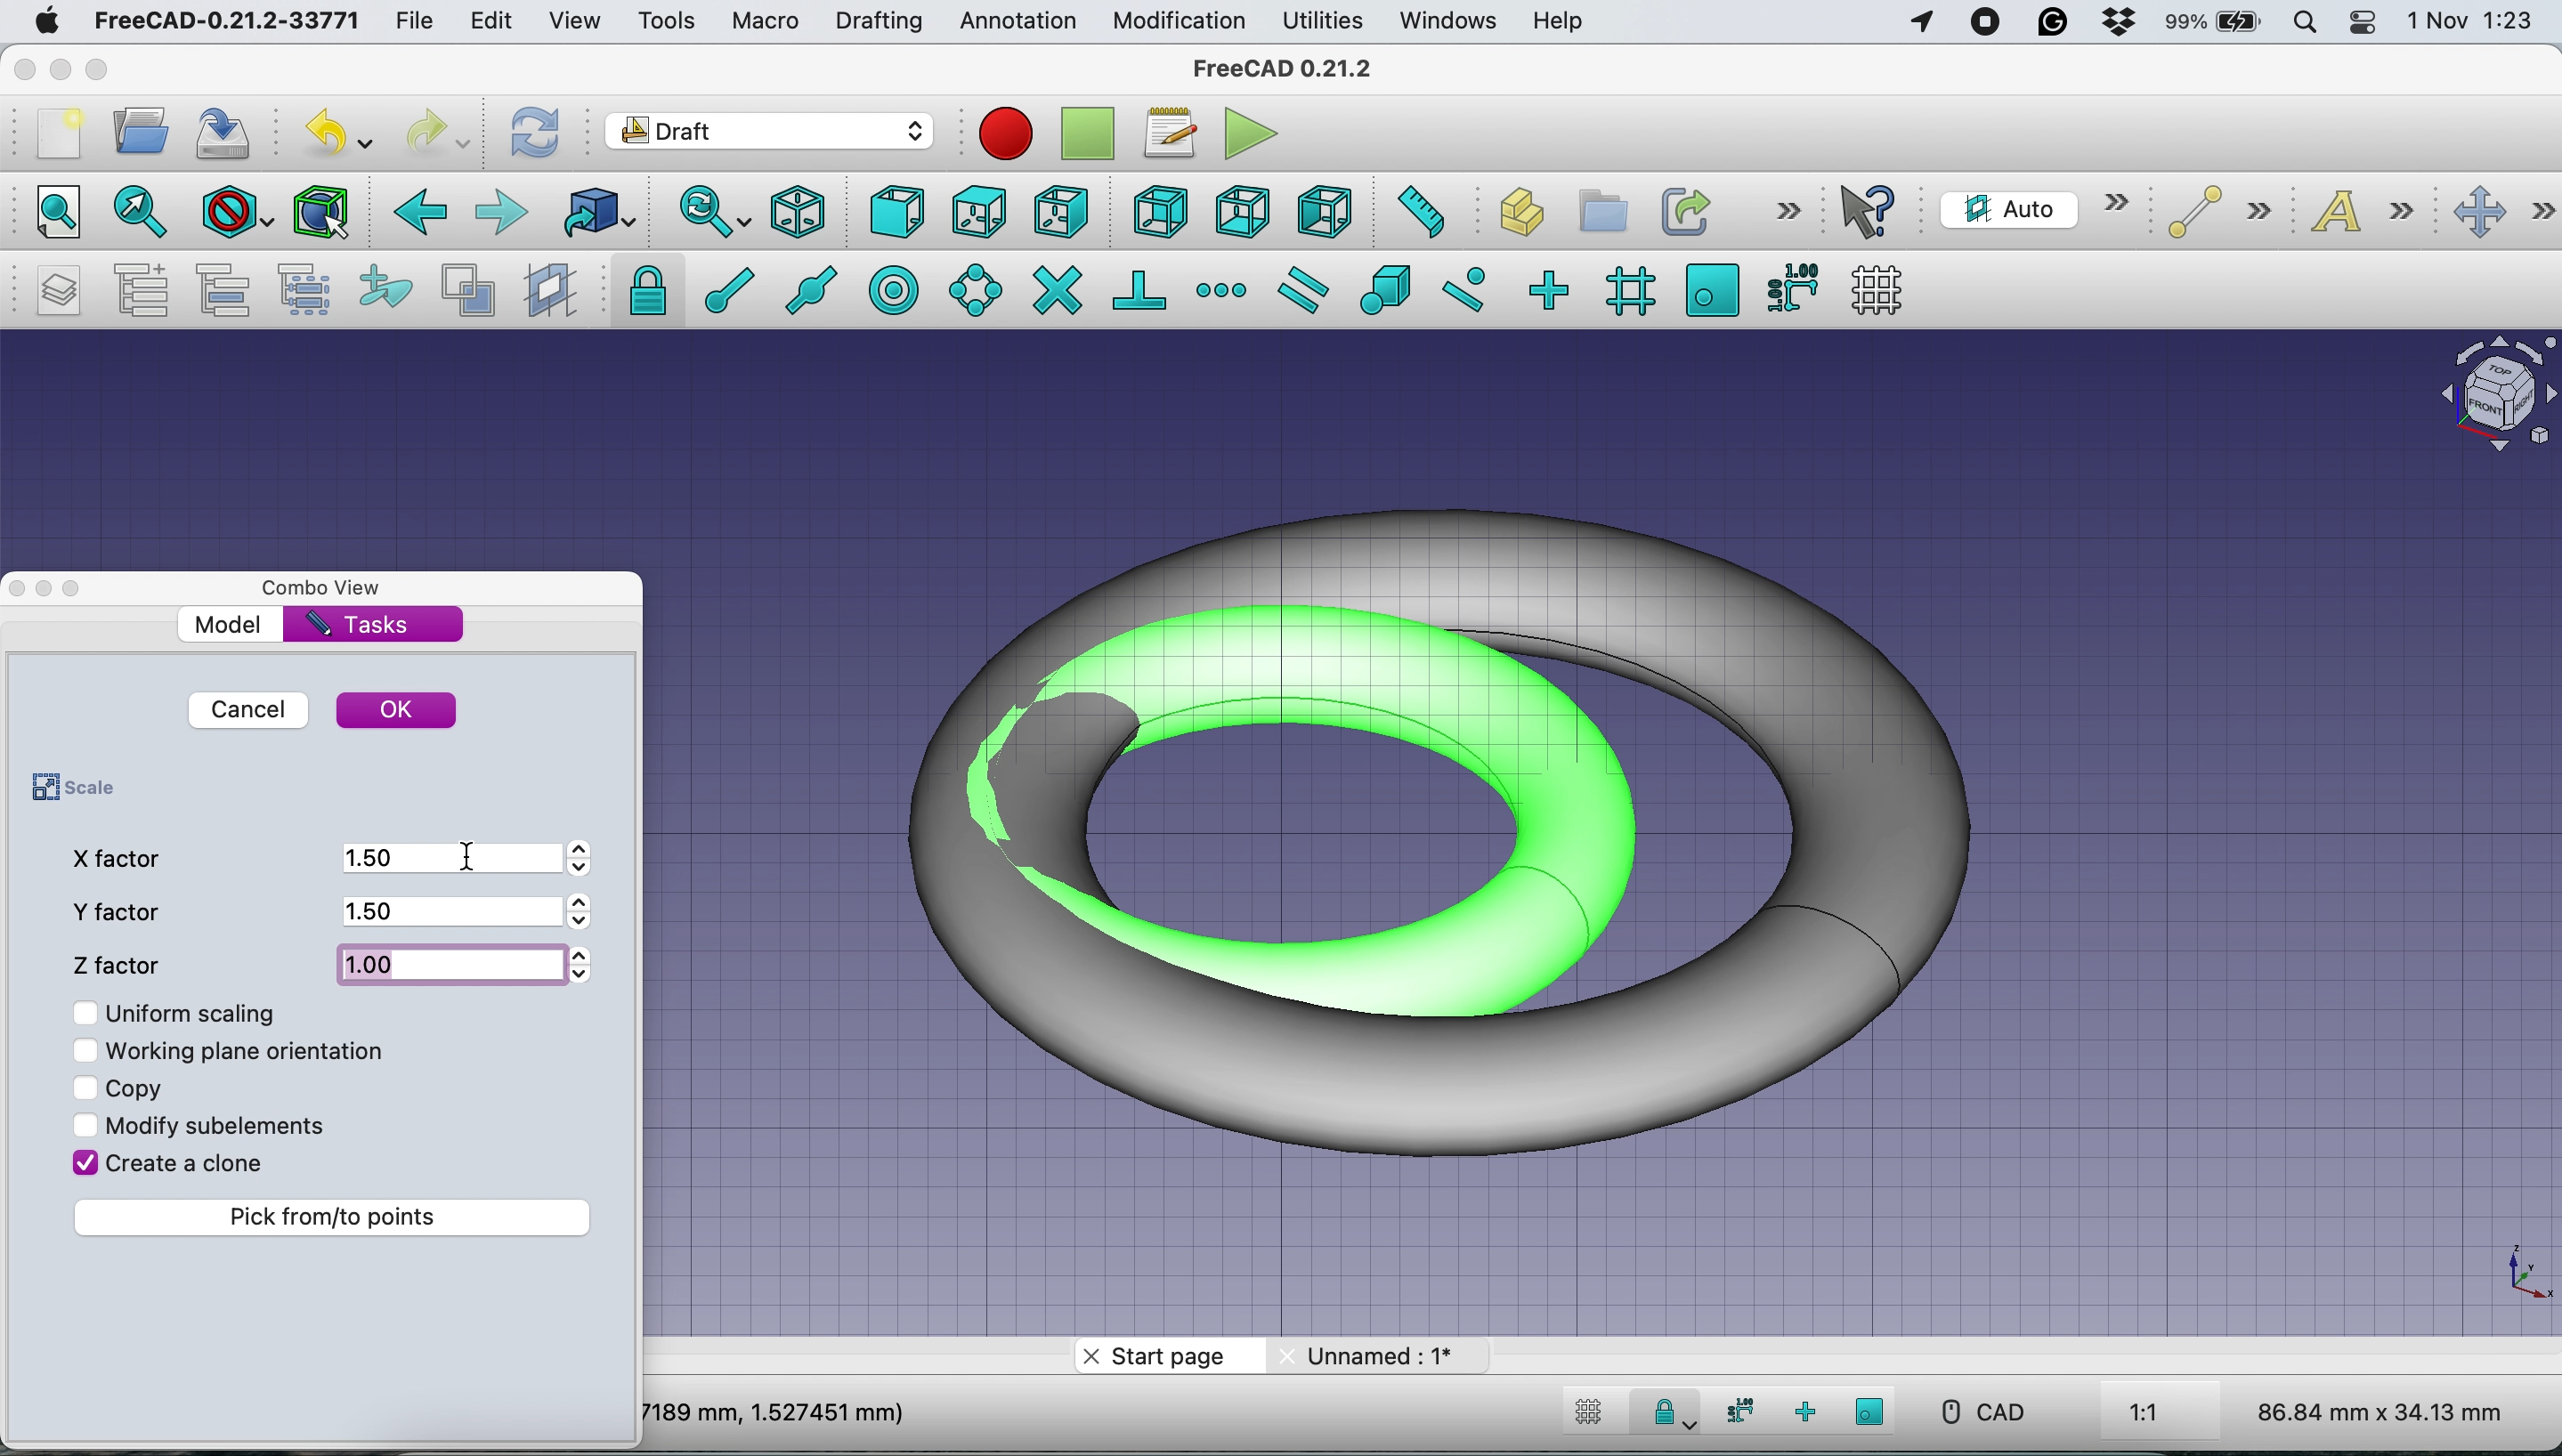  Describe the element at coordinates (1554, 288) in the screenshot. I see `snap ortho` at that location.